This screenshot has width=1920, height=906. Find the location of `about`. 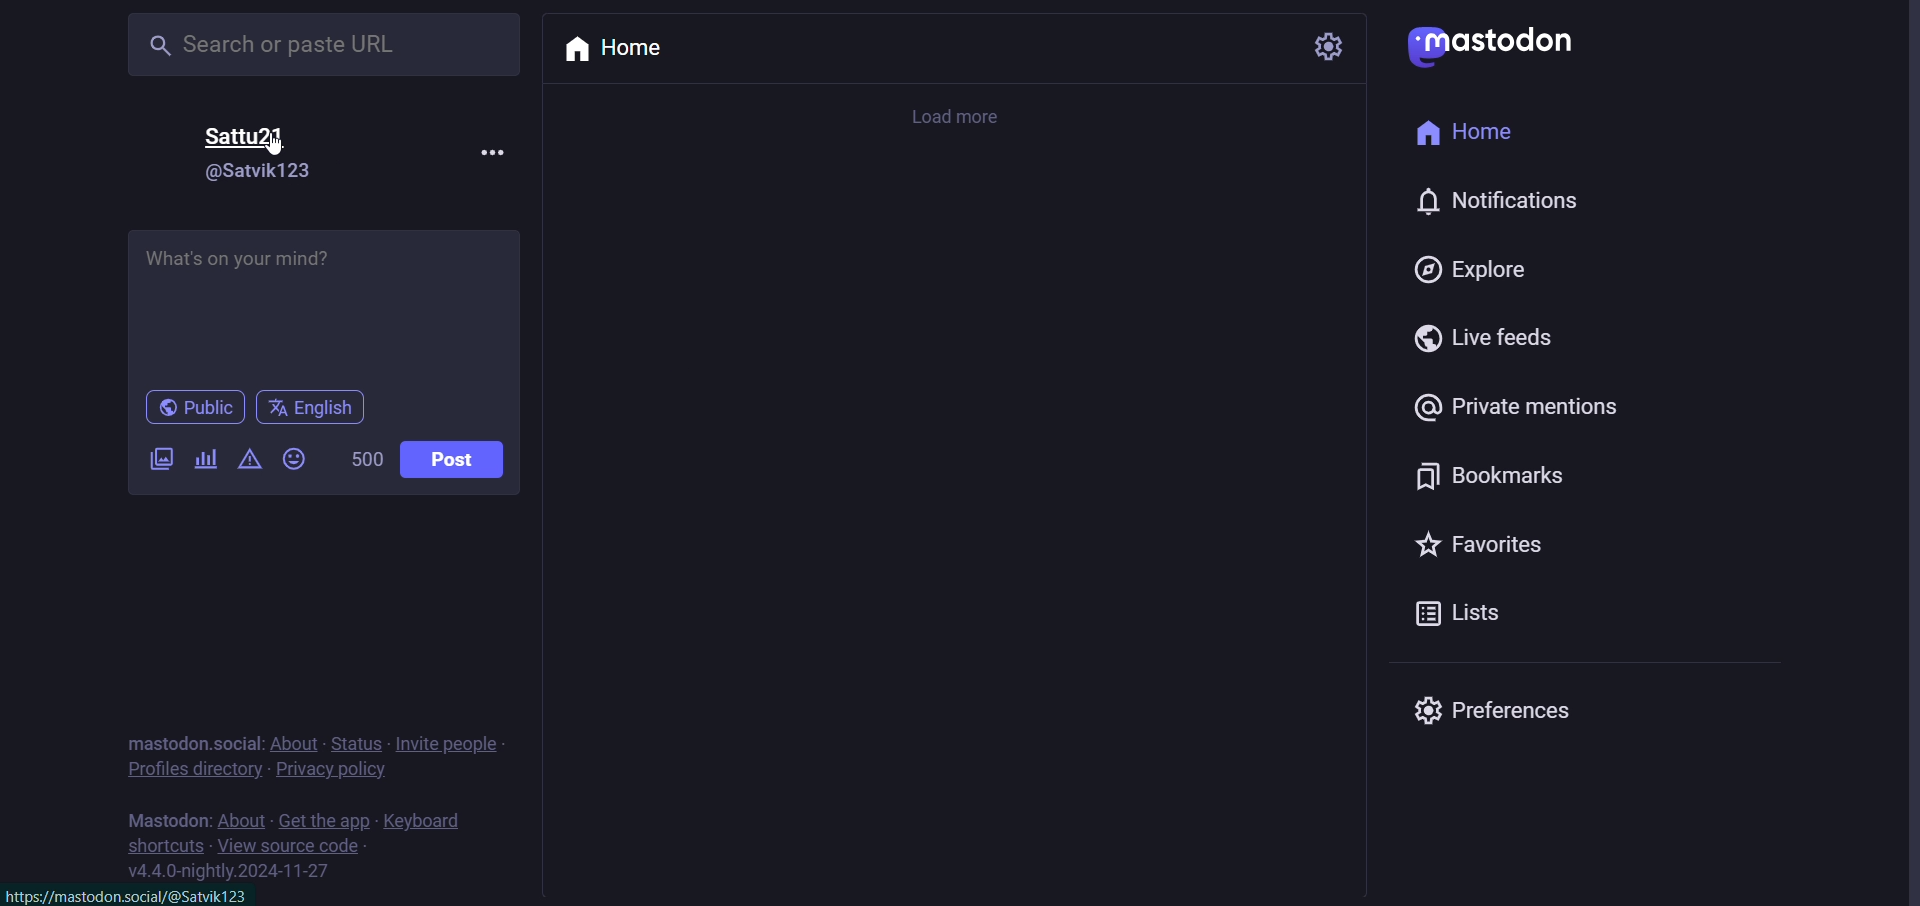

about is located at coordinates (294, 742).